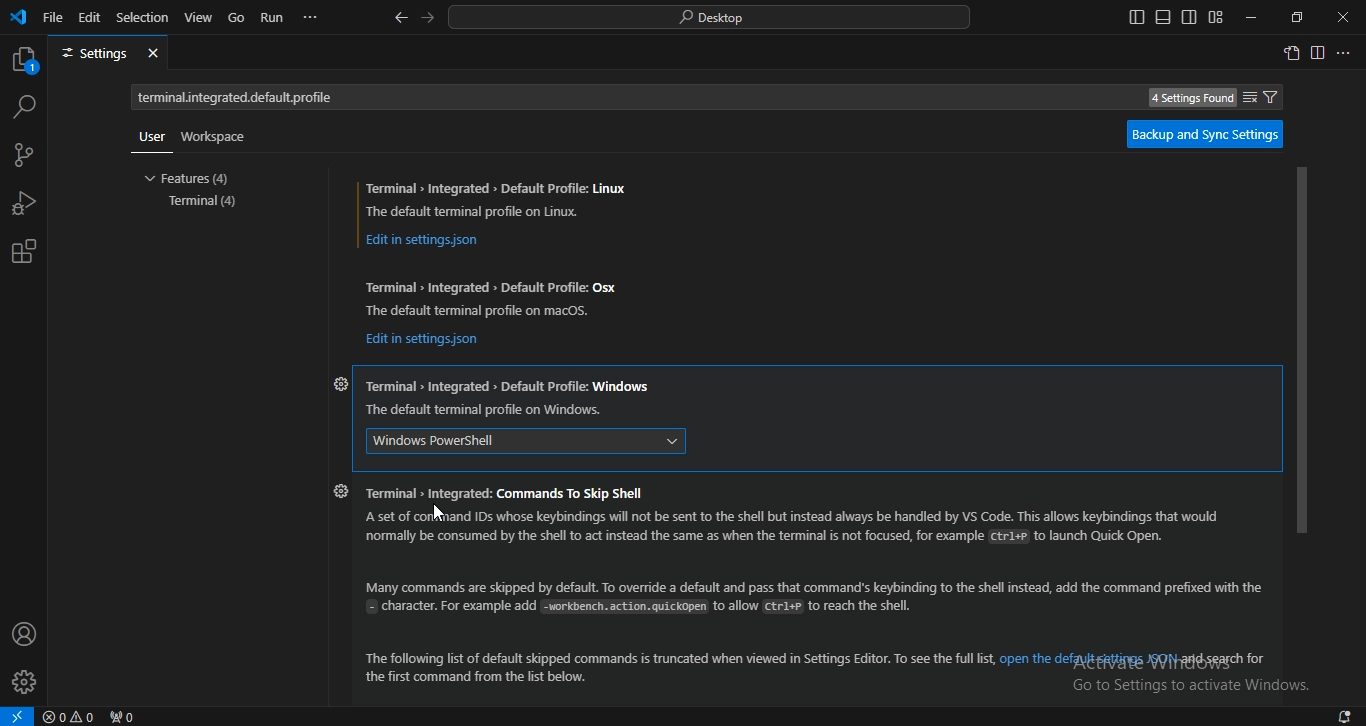 This screenshot has height=726, width=1366. I want to click on Edit in settingsjson, so click(423, 340).